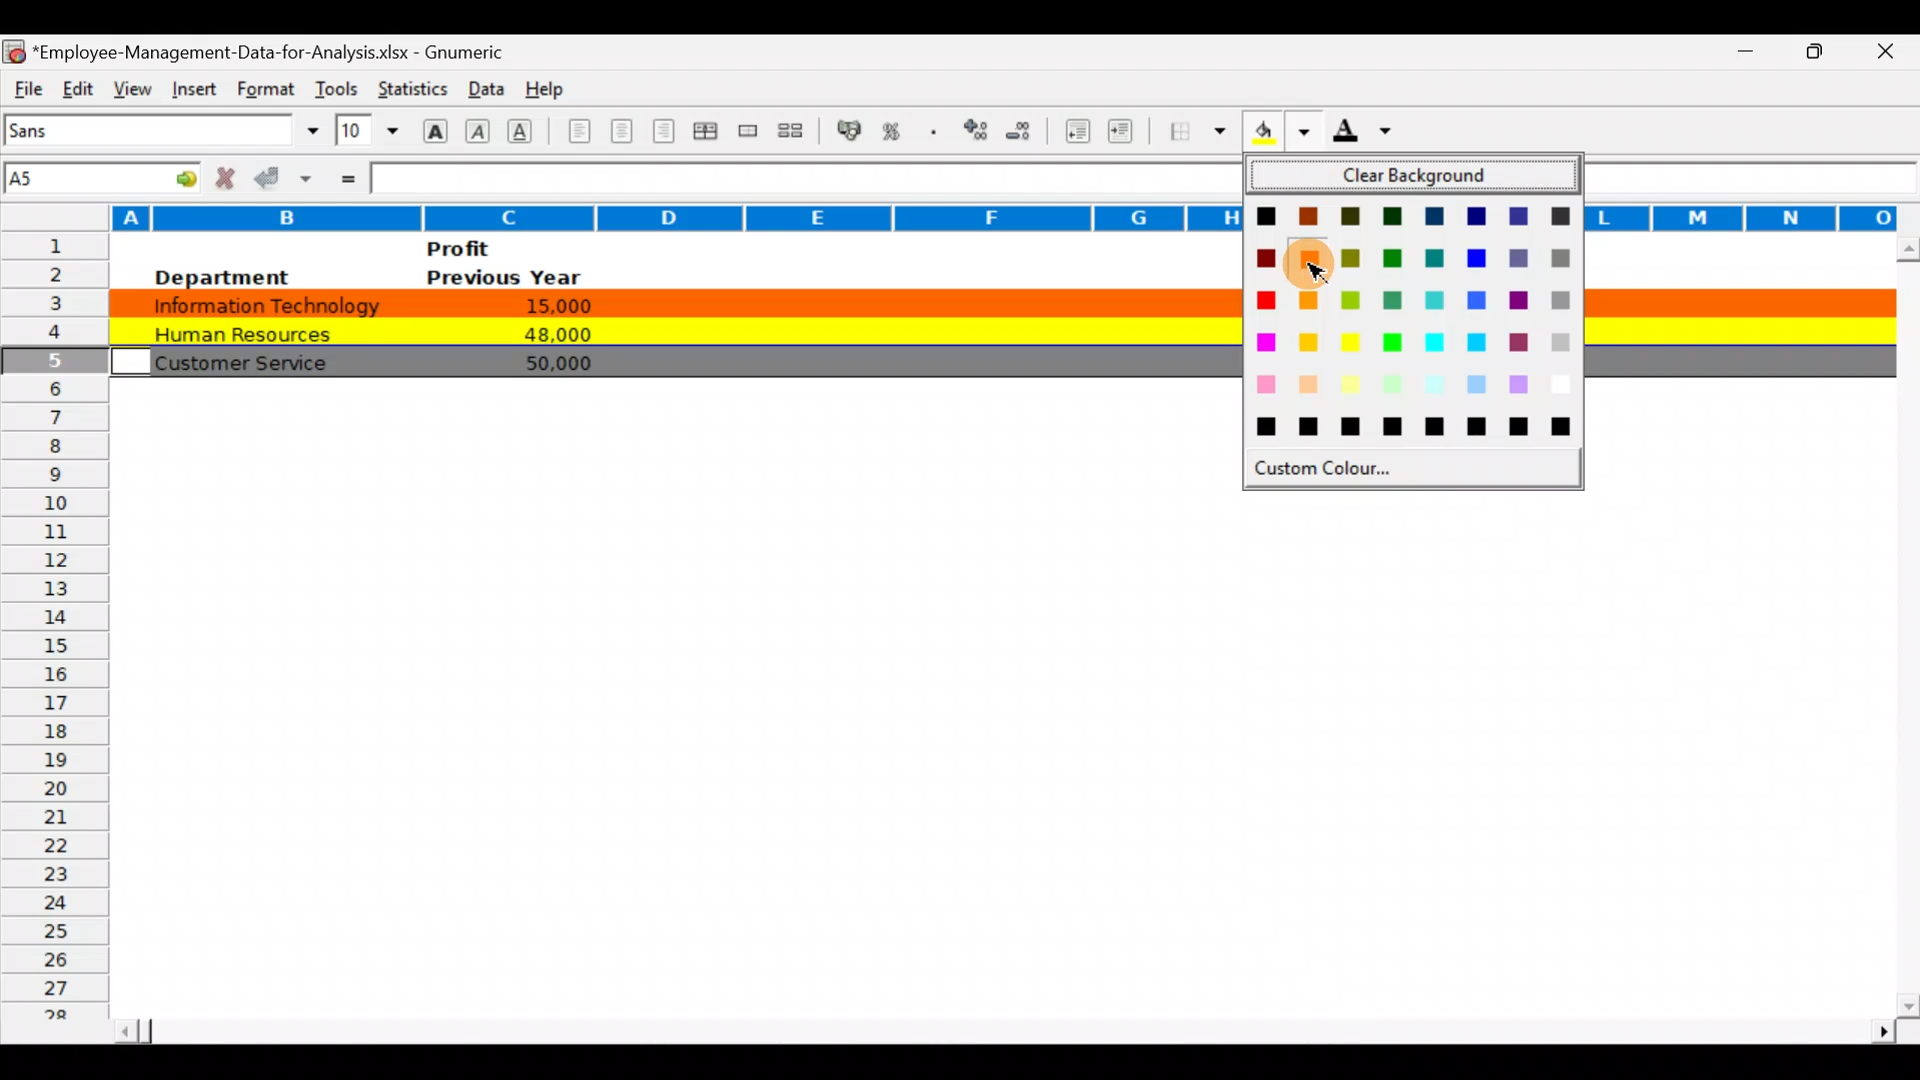 The width and height of the screenshot is (1920, 1080). What do you see at coordinates (230, 177) in the screenshot?
I see `Cancel change` at bounding box center [230, 177].